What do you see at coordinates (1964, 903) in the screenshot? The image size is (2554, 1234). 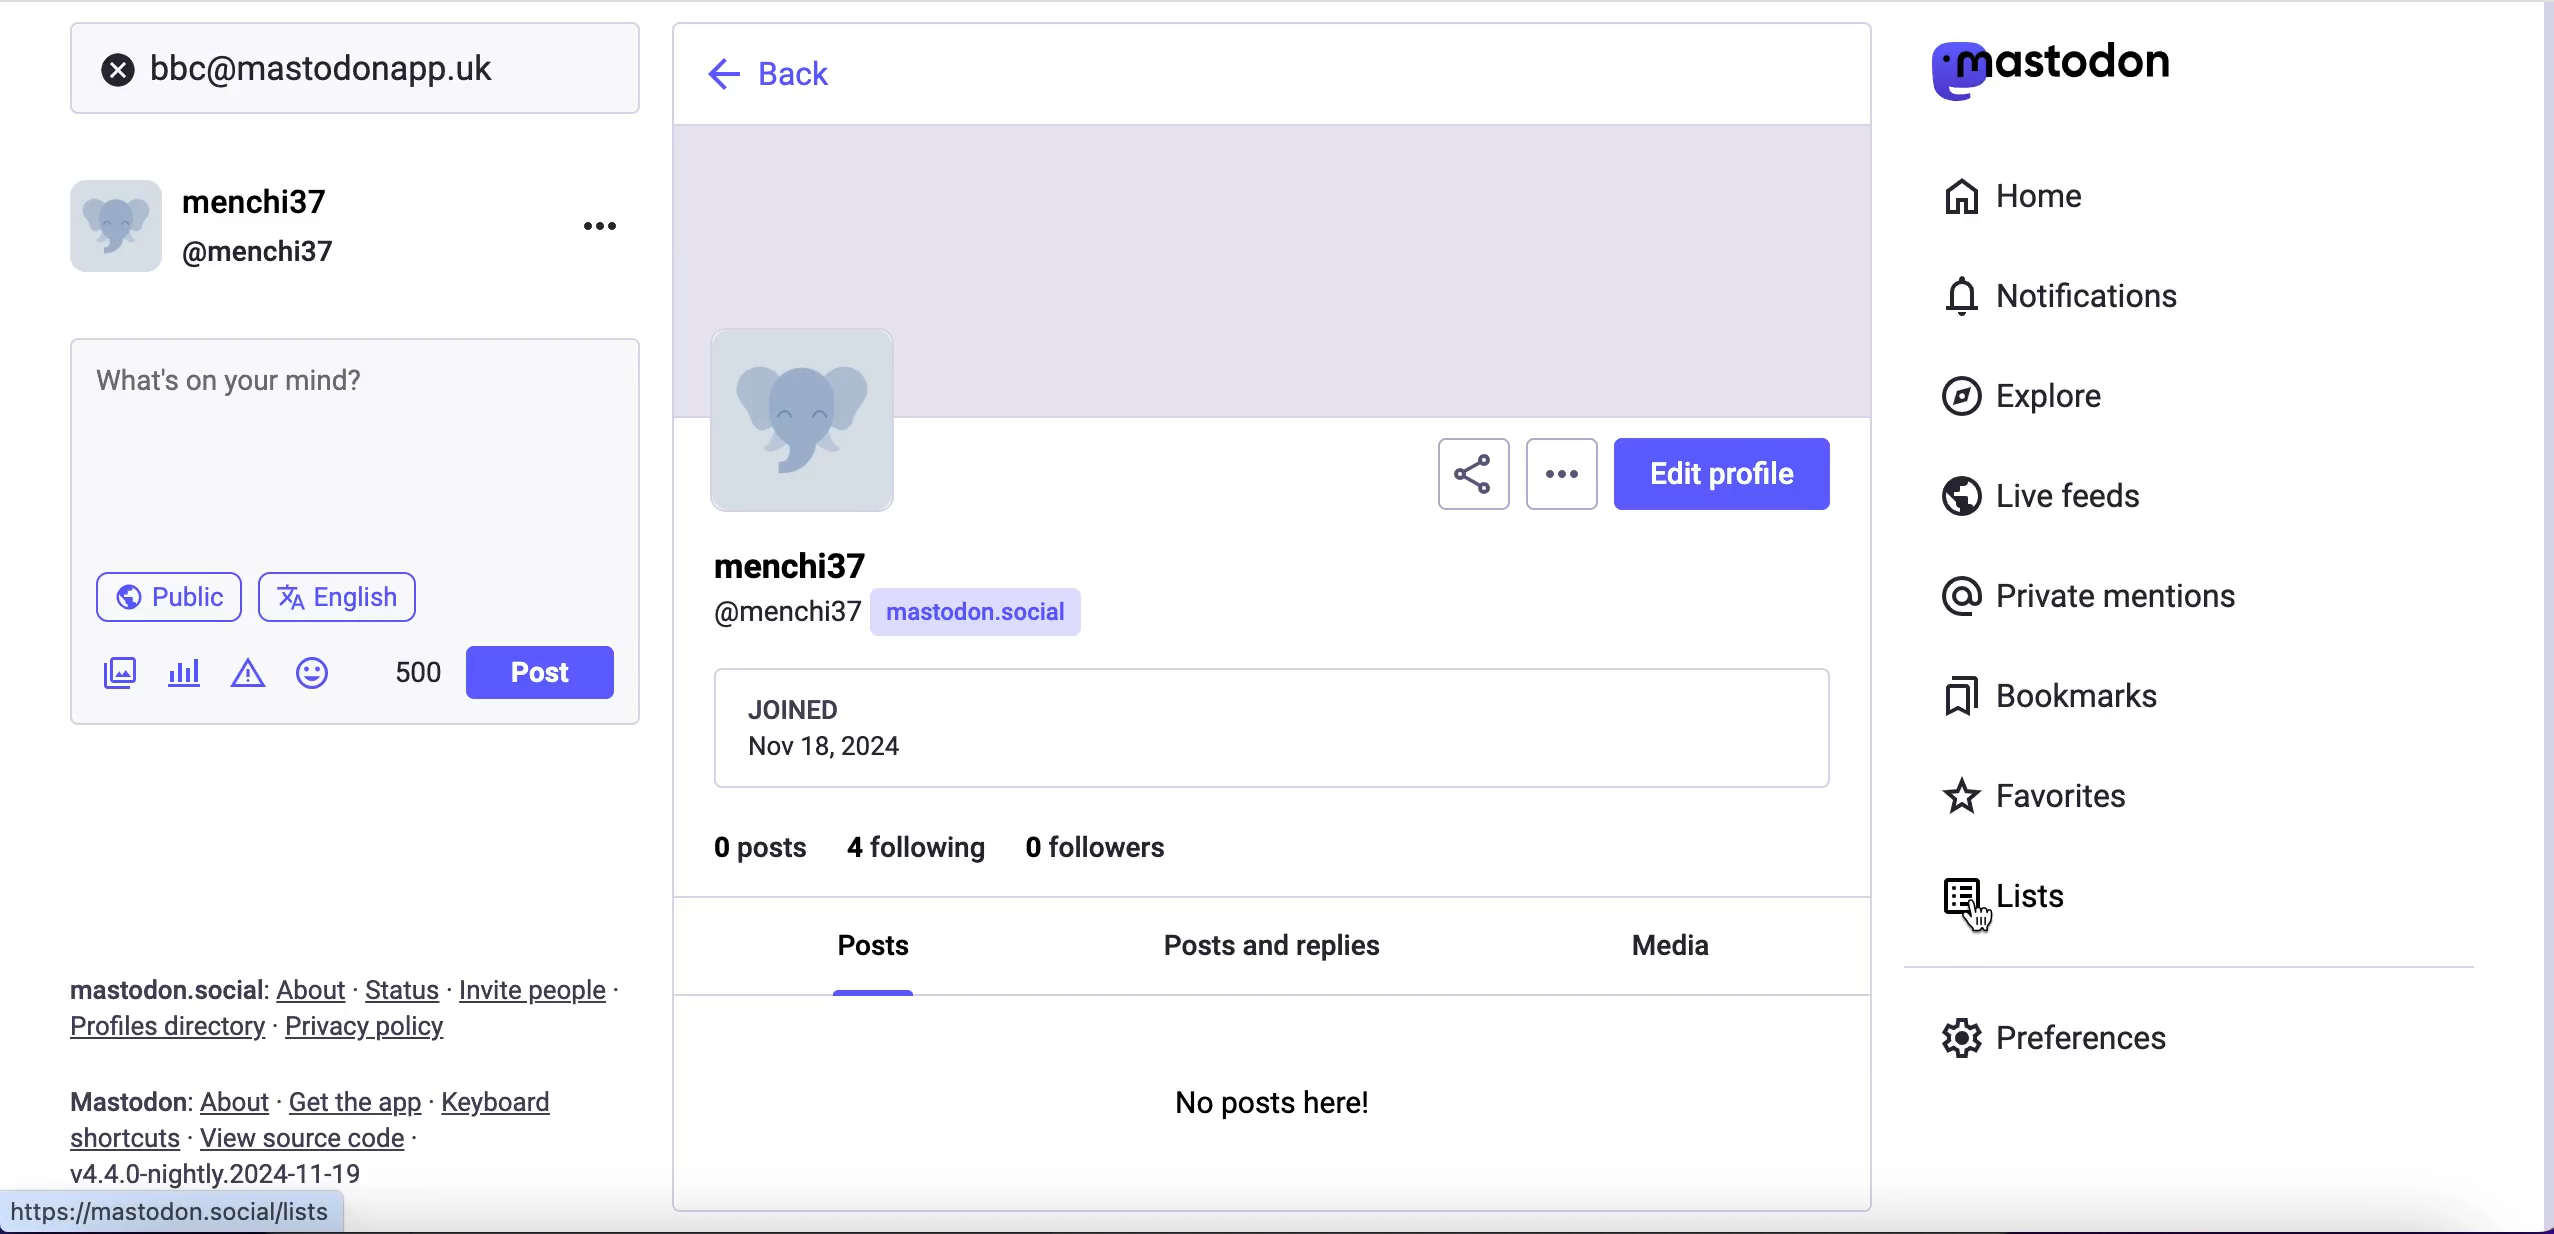 I see `cursor` at bounding box center [1964, 903].